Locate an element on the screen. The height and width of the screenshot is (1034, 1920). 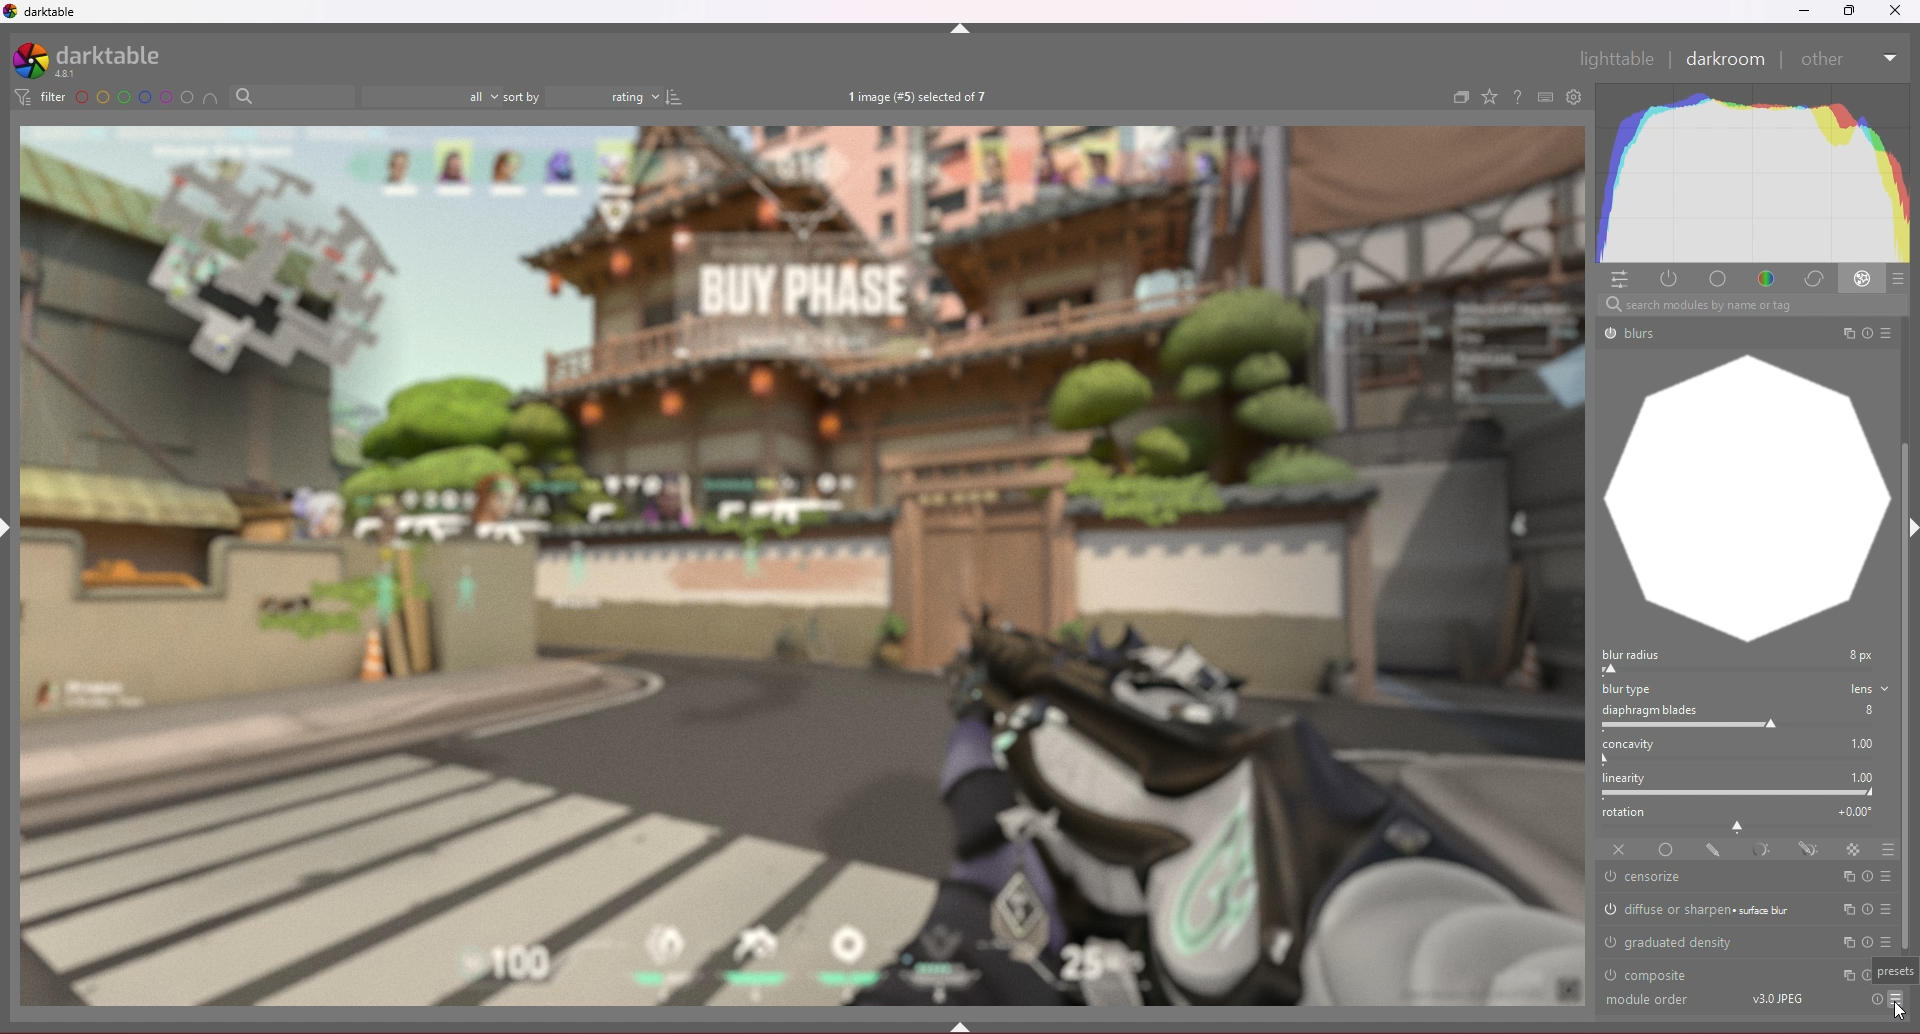
keyboard shortcut is located at coordinates (1546, 97).